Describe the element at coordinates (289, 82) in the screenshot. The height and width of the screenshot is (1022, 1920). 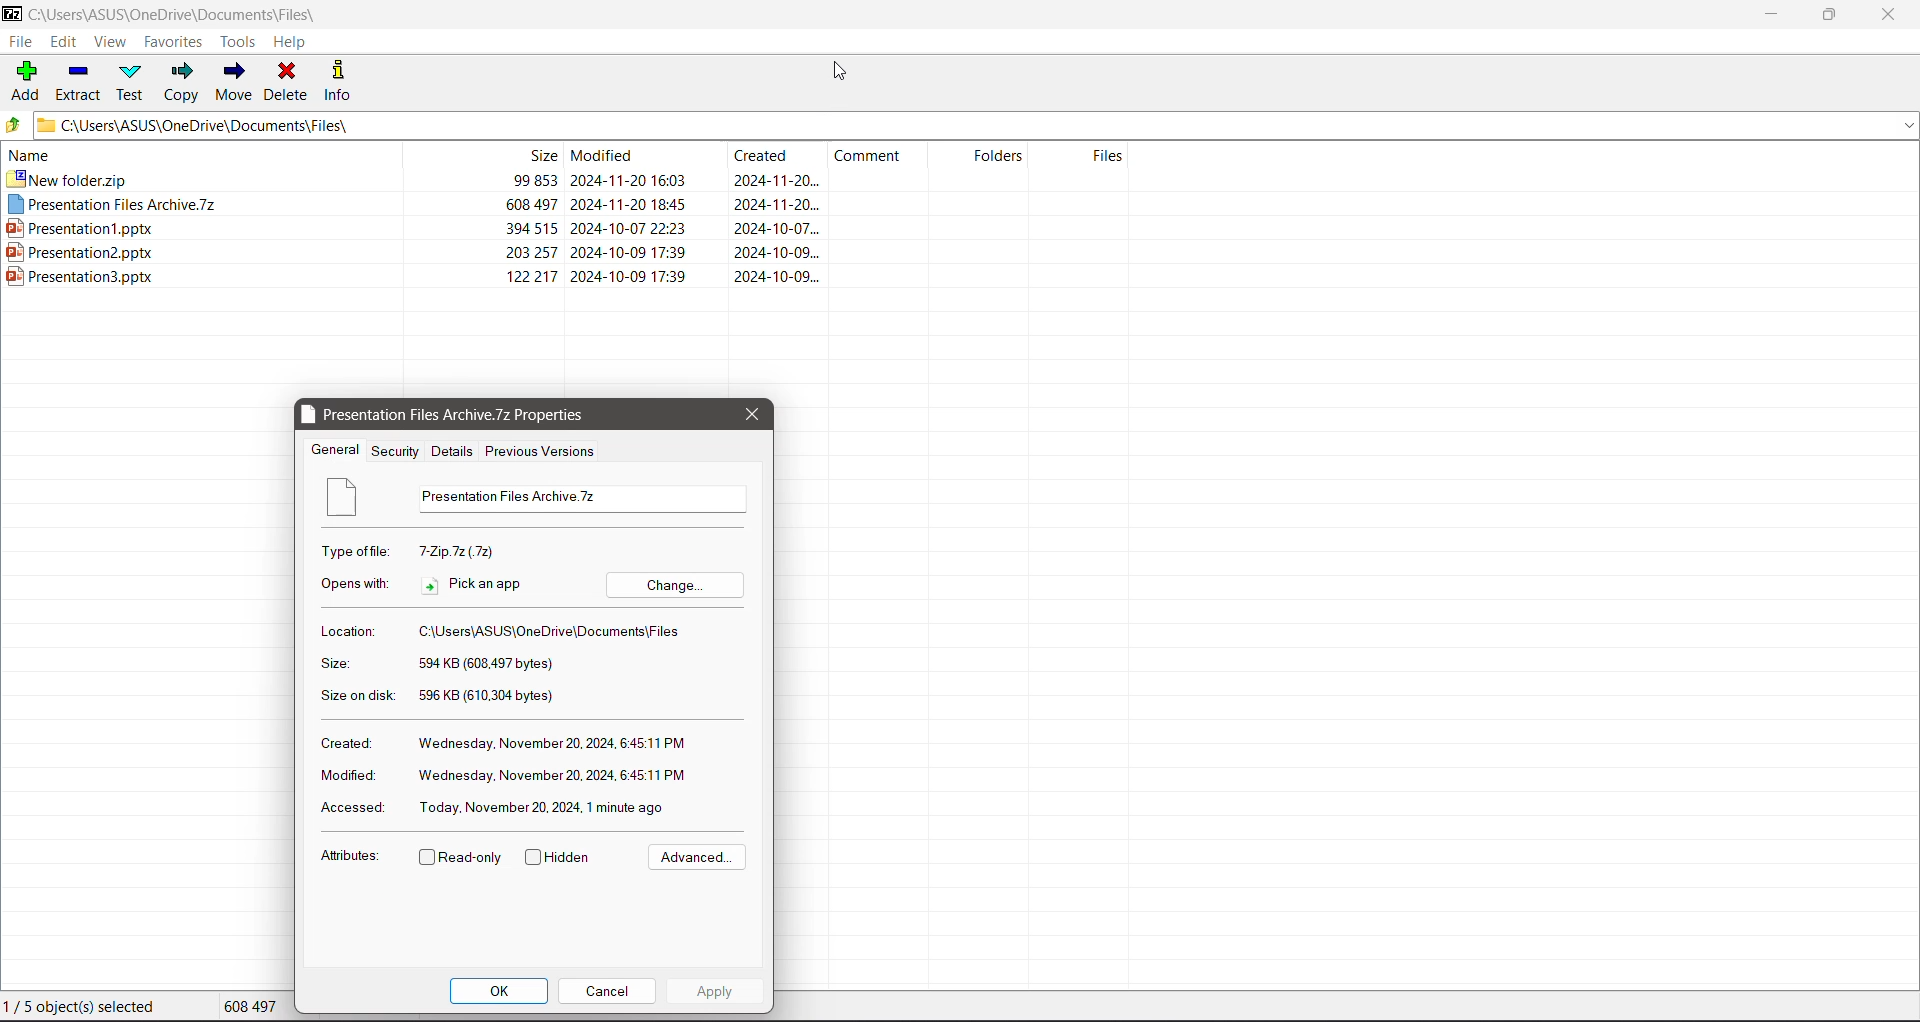
I see `Delete` at that location.